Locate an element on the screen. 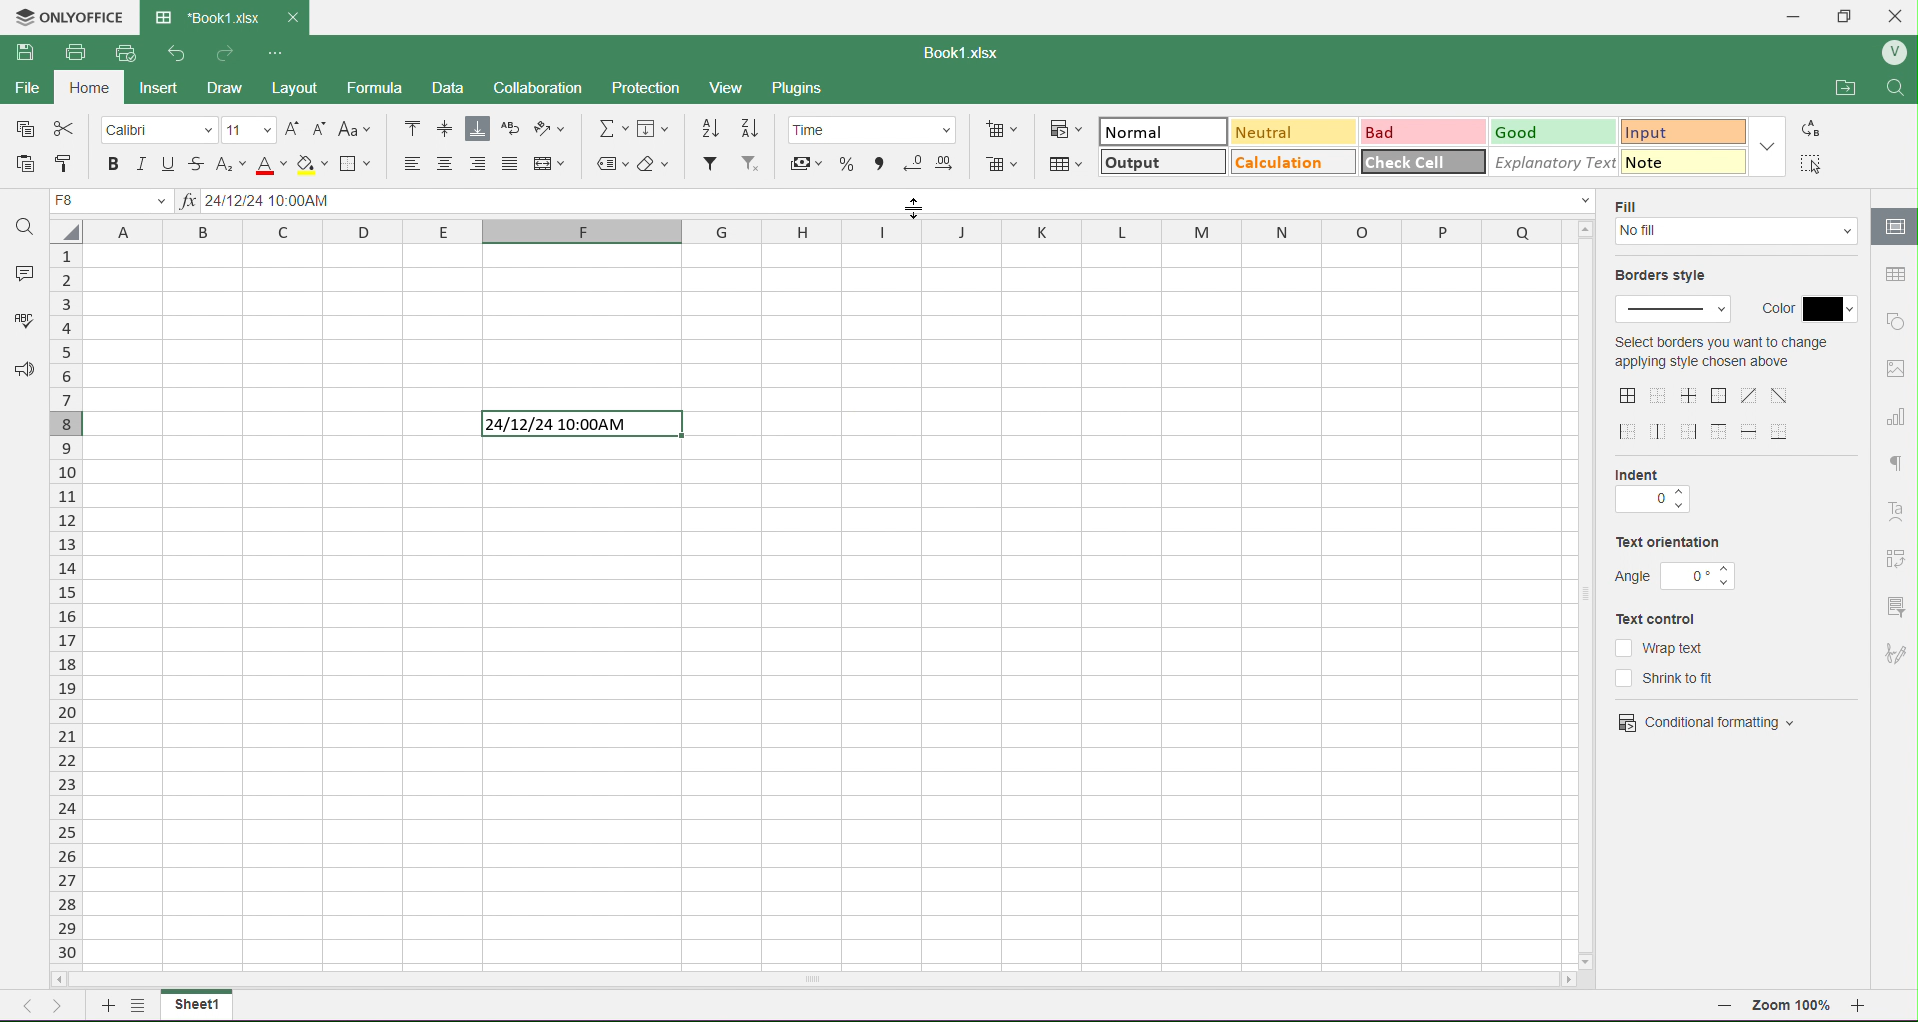 The image size is (1918, 1022). outer border is located at coordinates (1721, 397).